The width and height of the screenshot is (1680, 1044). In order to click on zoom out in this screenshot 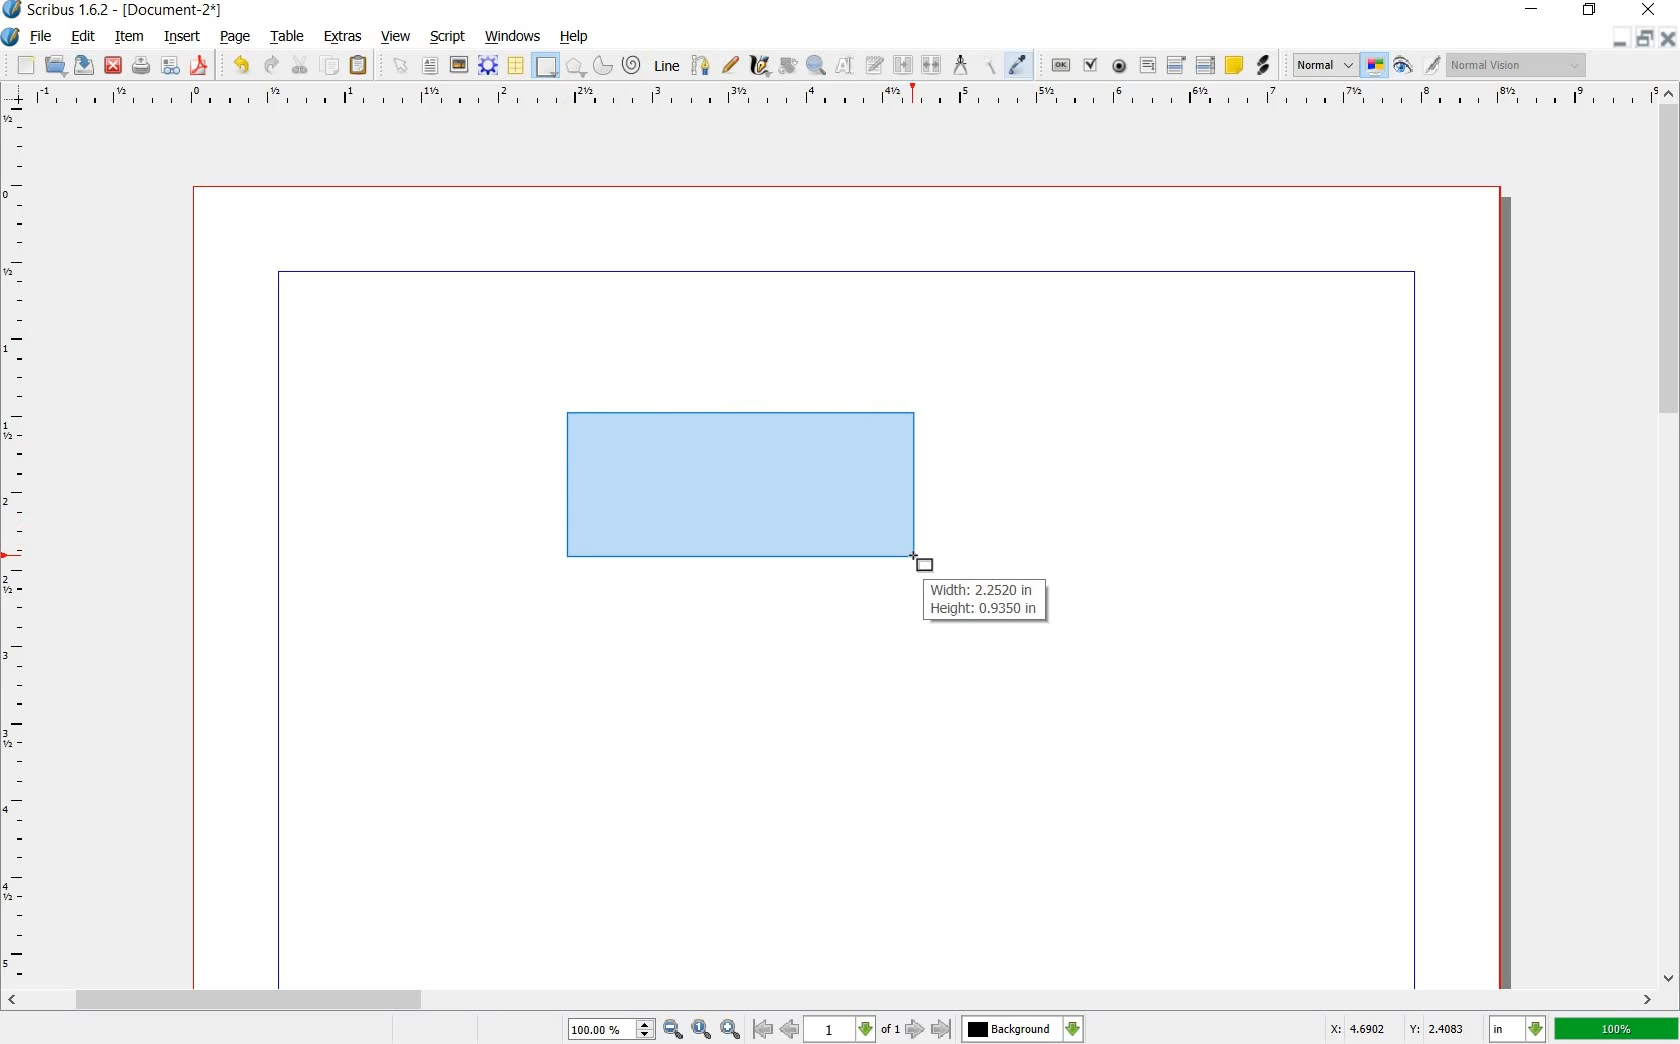, I will do `click(673, 1029)`.